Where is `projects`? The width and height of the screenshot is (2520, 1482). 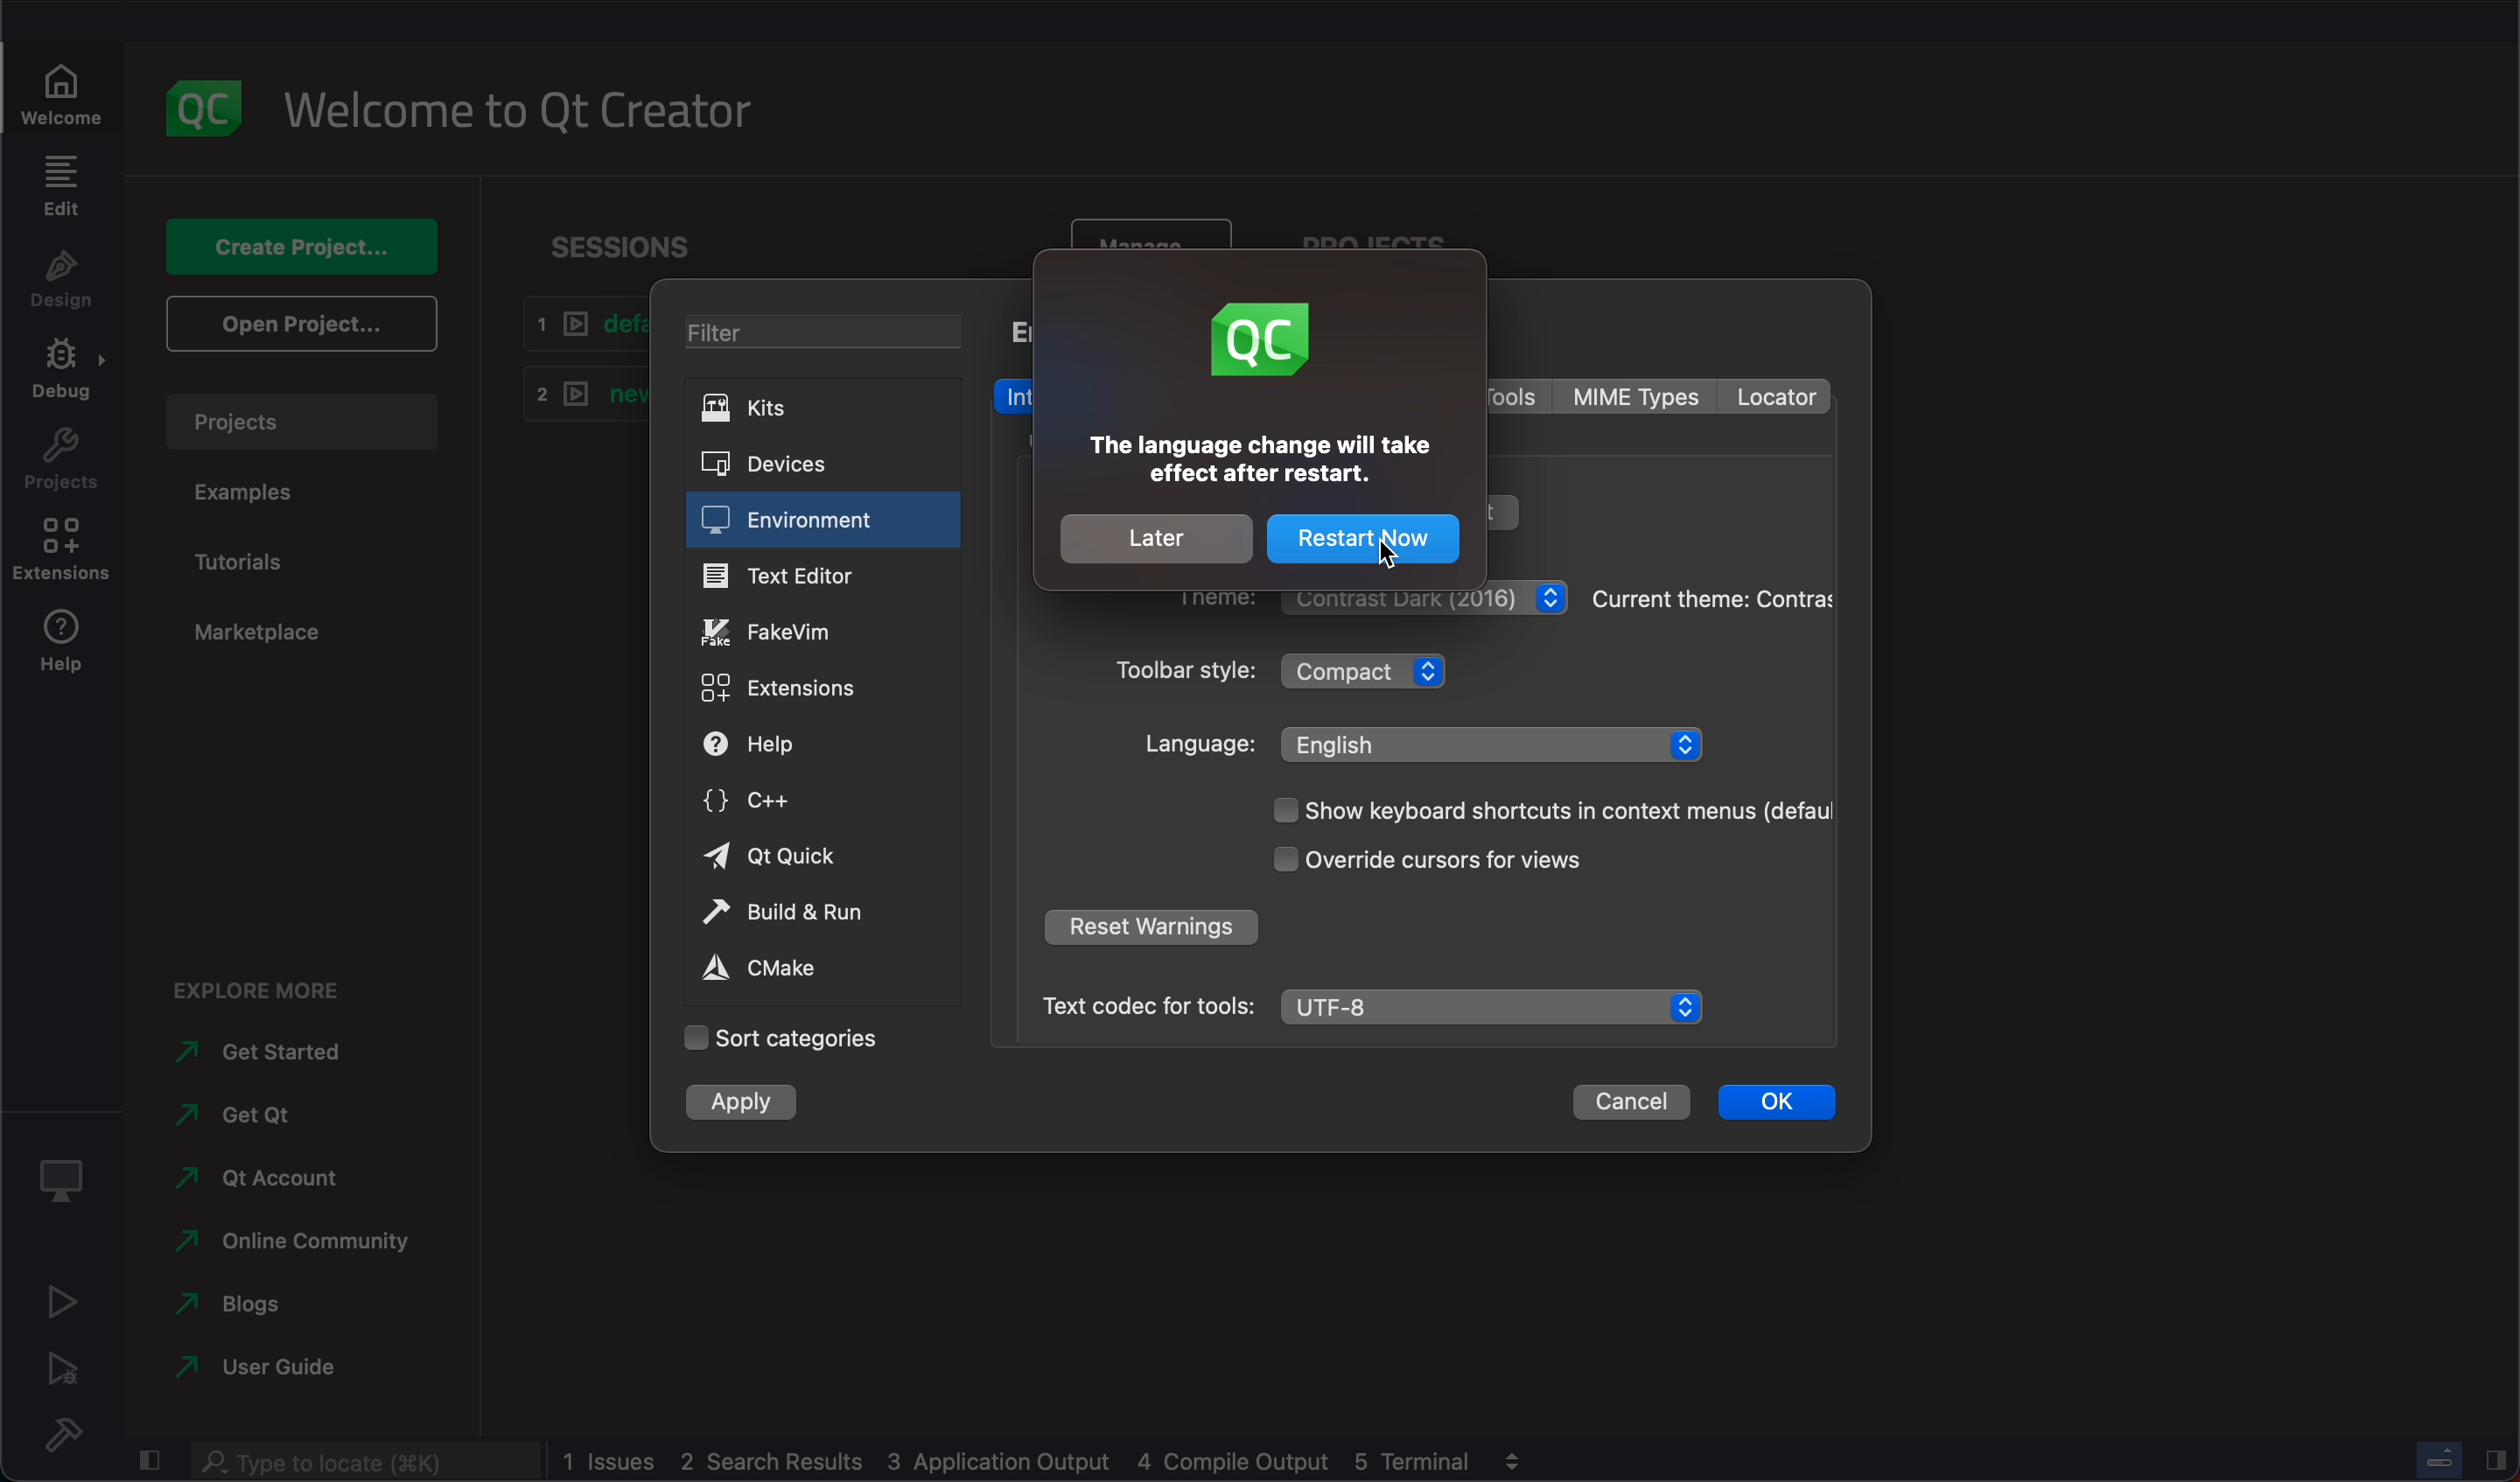
projects is located at coordinates (298, 421).